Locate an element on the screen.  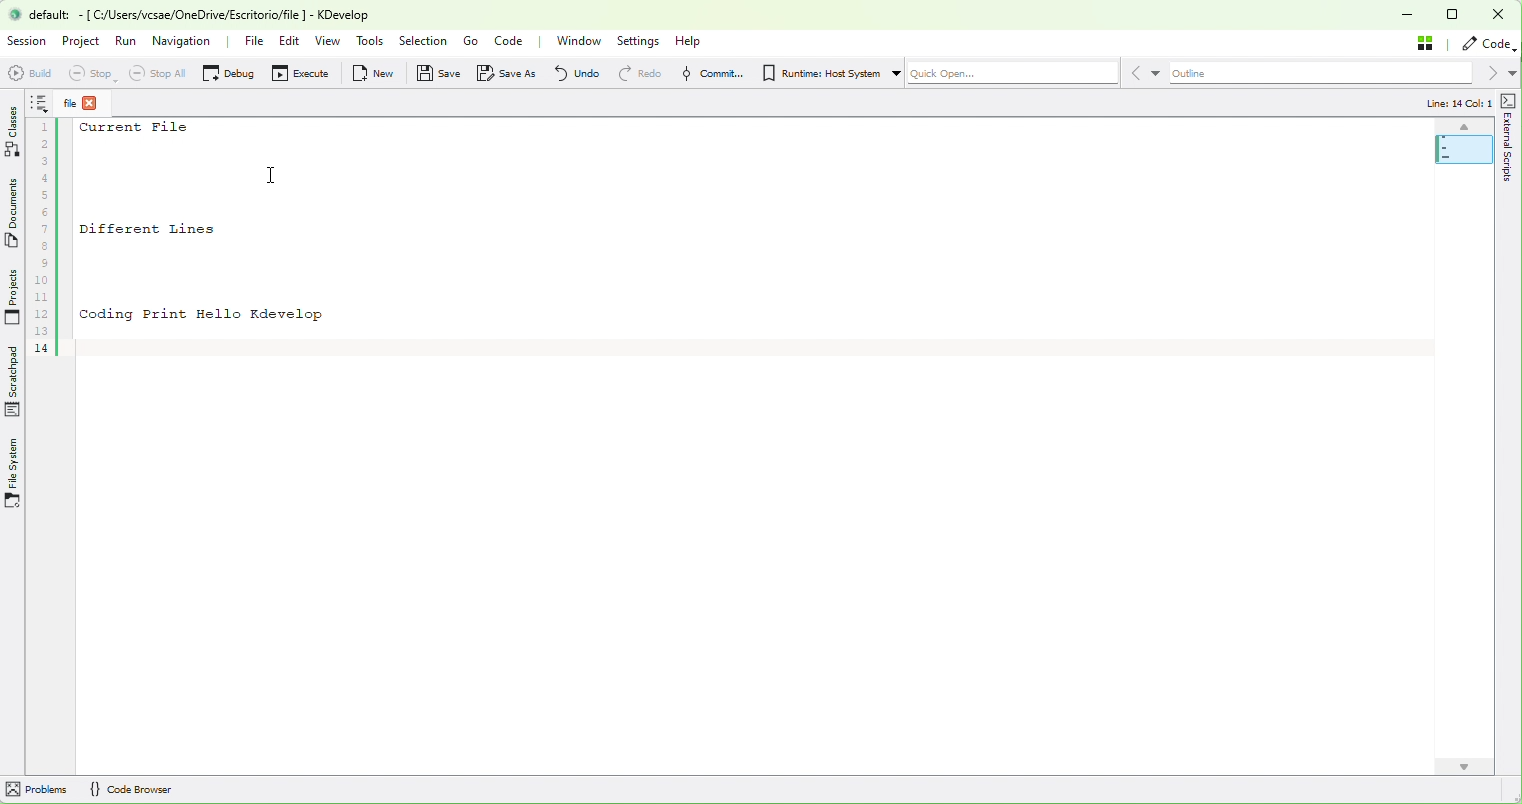
File is located at coordinates (255, 43).